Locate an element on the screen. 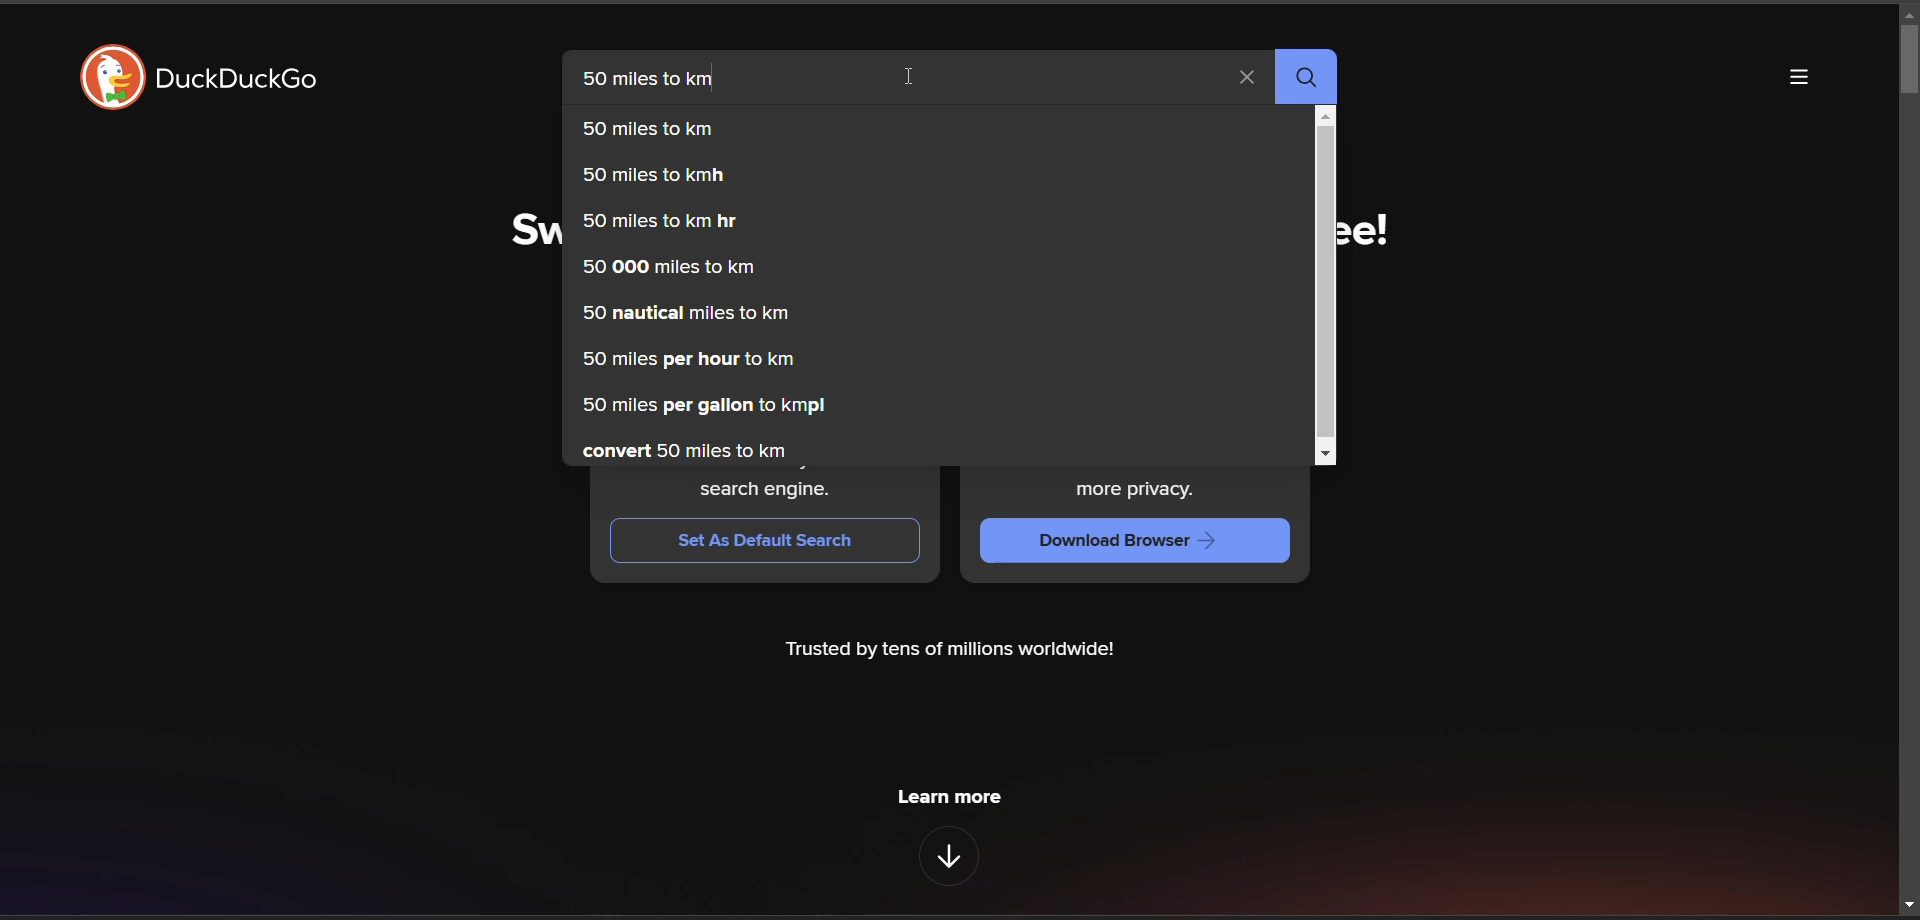  logo is located at coordinates (113, 77).